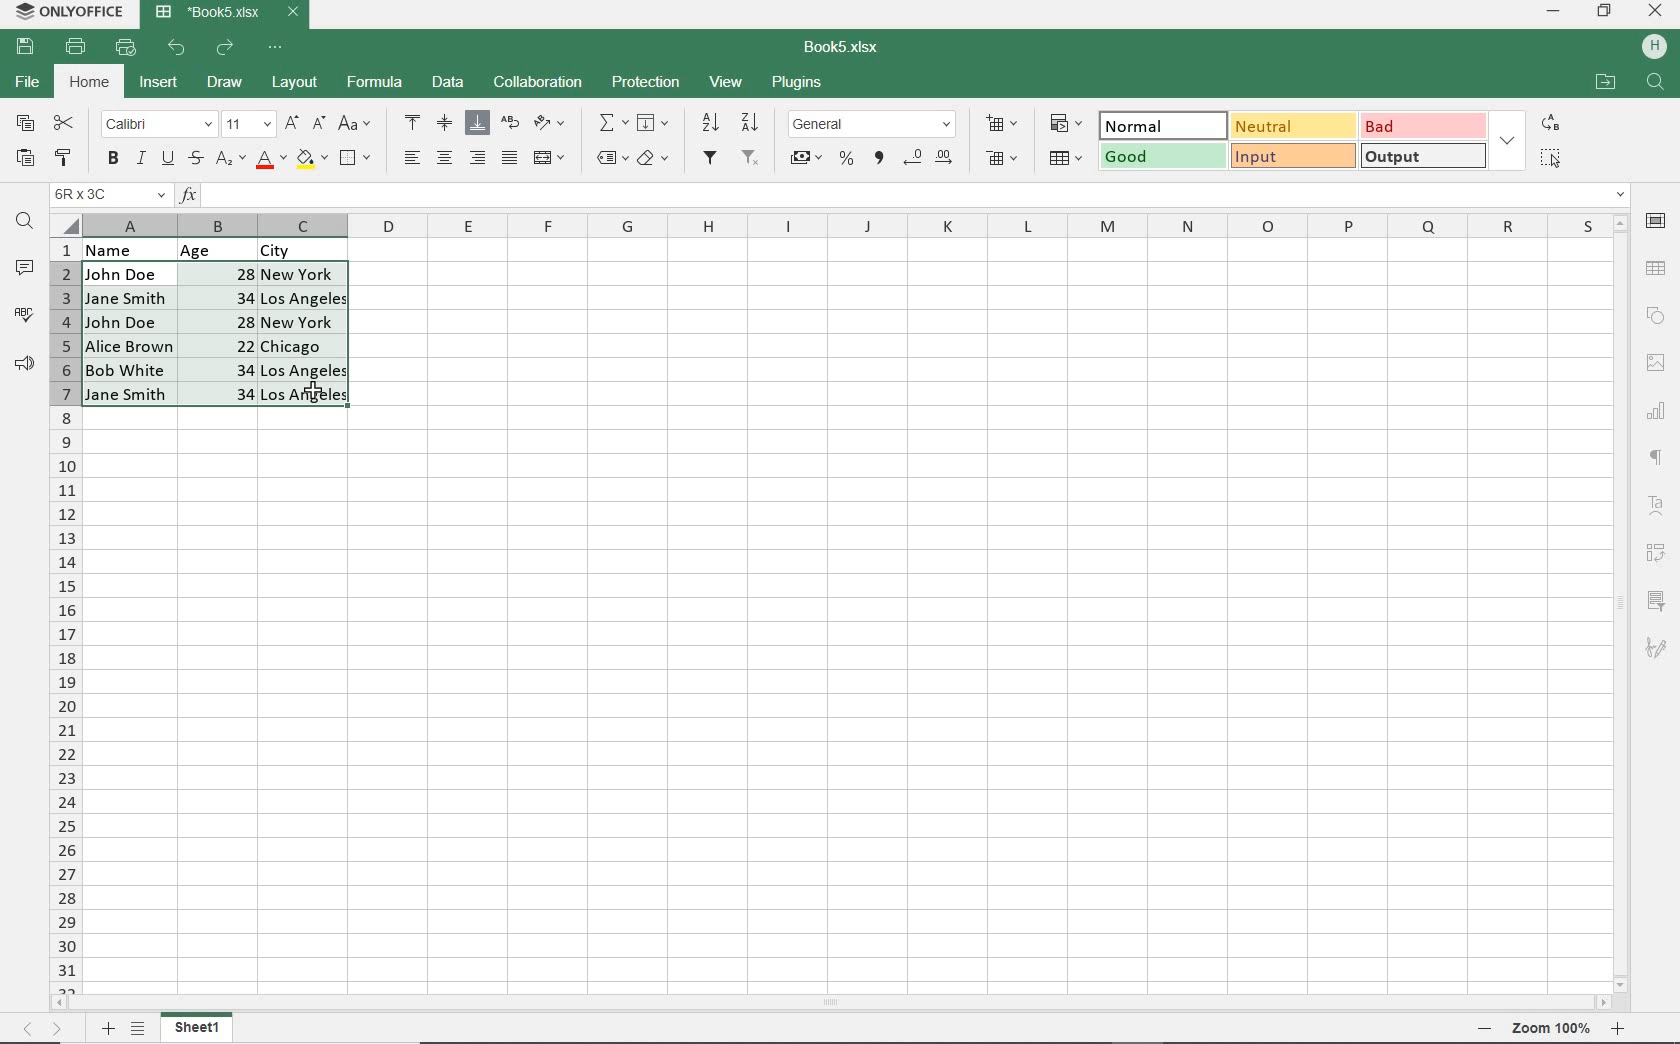 Image resolution: width=1680 pixels, height=1044 pixels. I want to click on SIGNATURE, so click(1656, 647).